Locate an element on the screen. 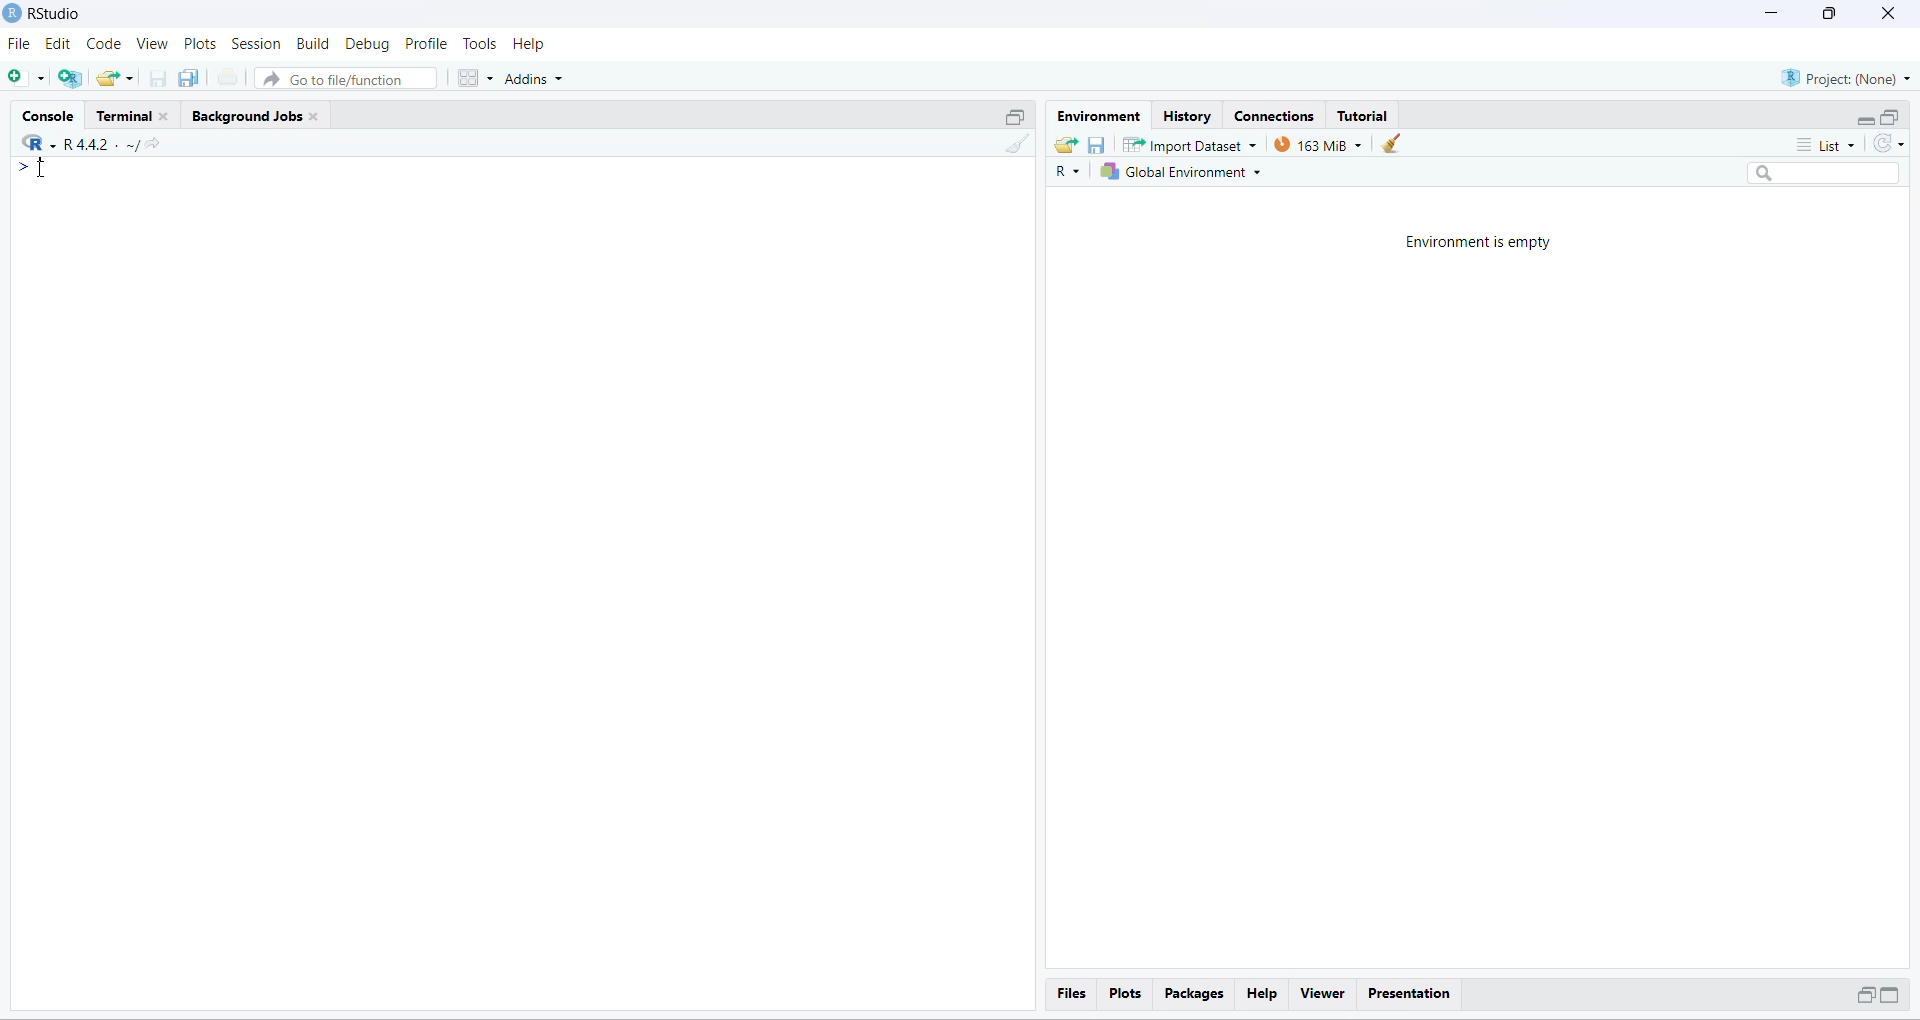  Session is located at coordinates (257, 44).